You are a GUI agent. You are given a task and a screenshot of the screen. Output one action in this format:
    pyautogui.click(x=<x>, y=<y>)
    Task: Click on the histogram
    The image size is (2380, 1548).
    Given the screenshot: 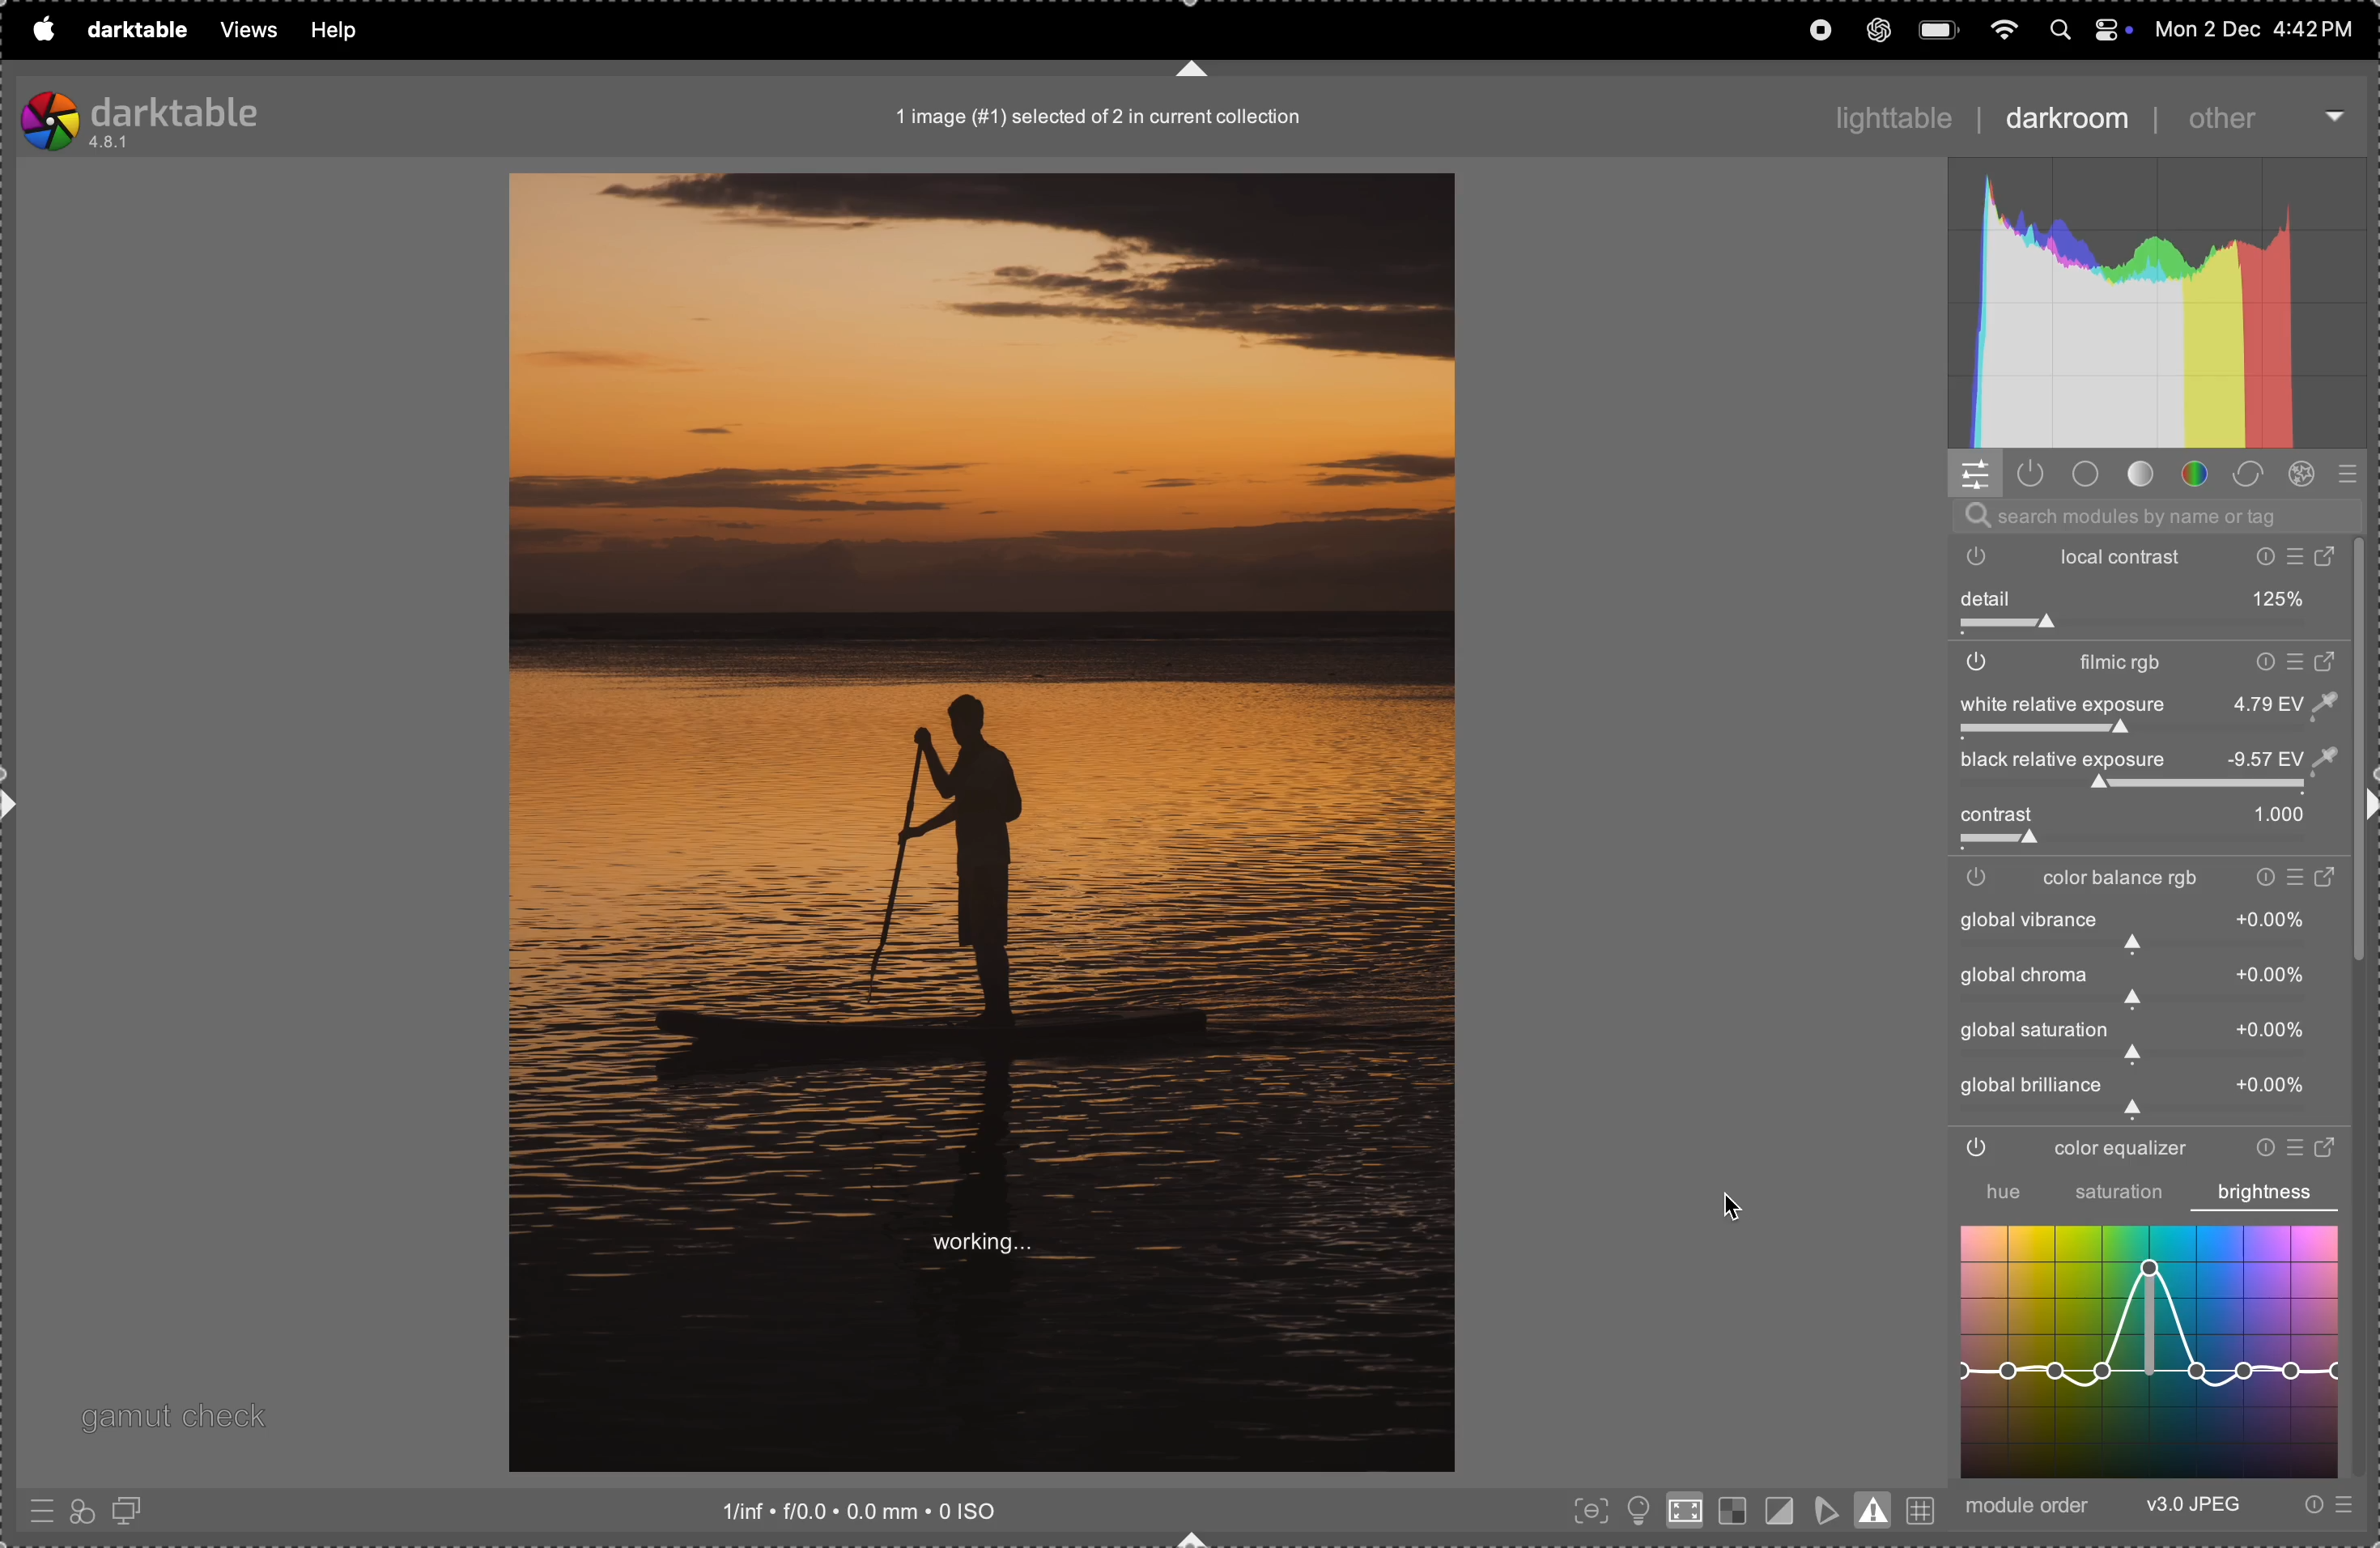 What is the action you would take?
    pyautogui.click(x=2160, y=305)
    